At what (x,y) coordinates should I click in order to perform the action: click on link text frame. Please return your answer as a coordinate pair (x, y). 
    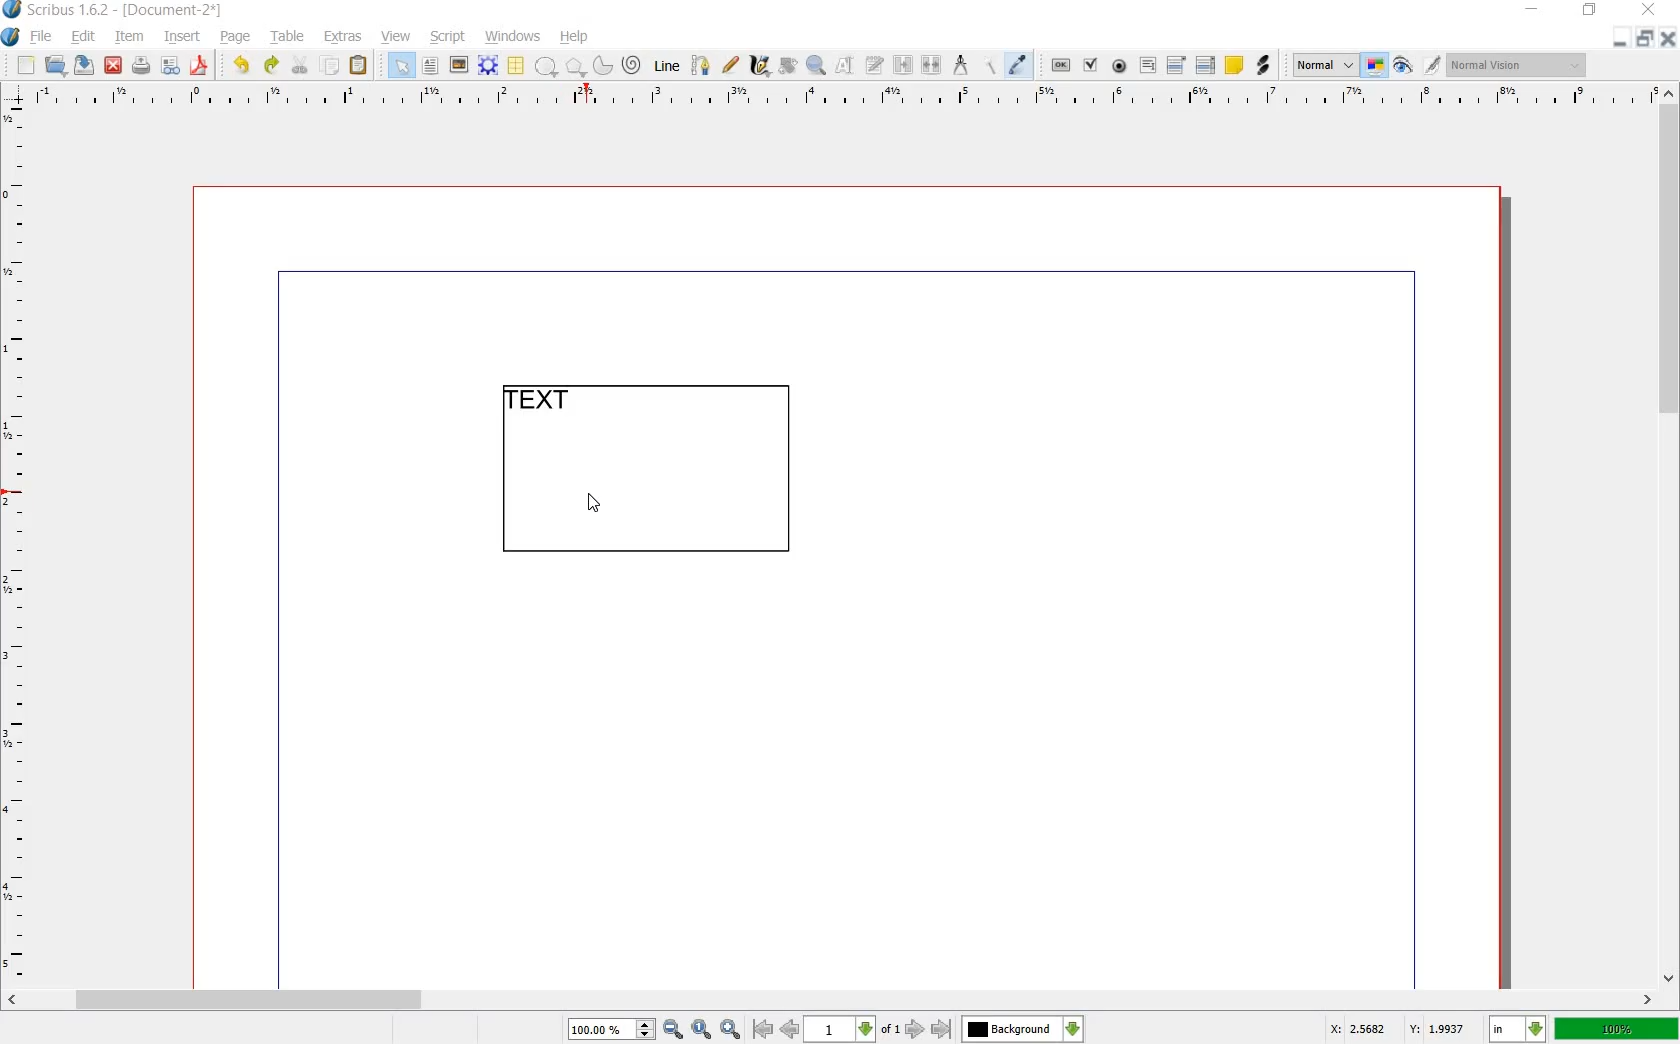
    Looking at the image, I should click on (902, 66).